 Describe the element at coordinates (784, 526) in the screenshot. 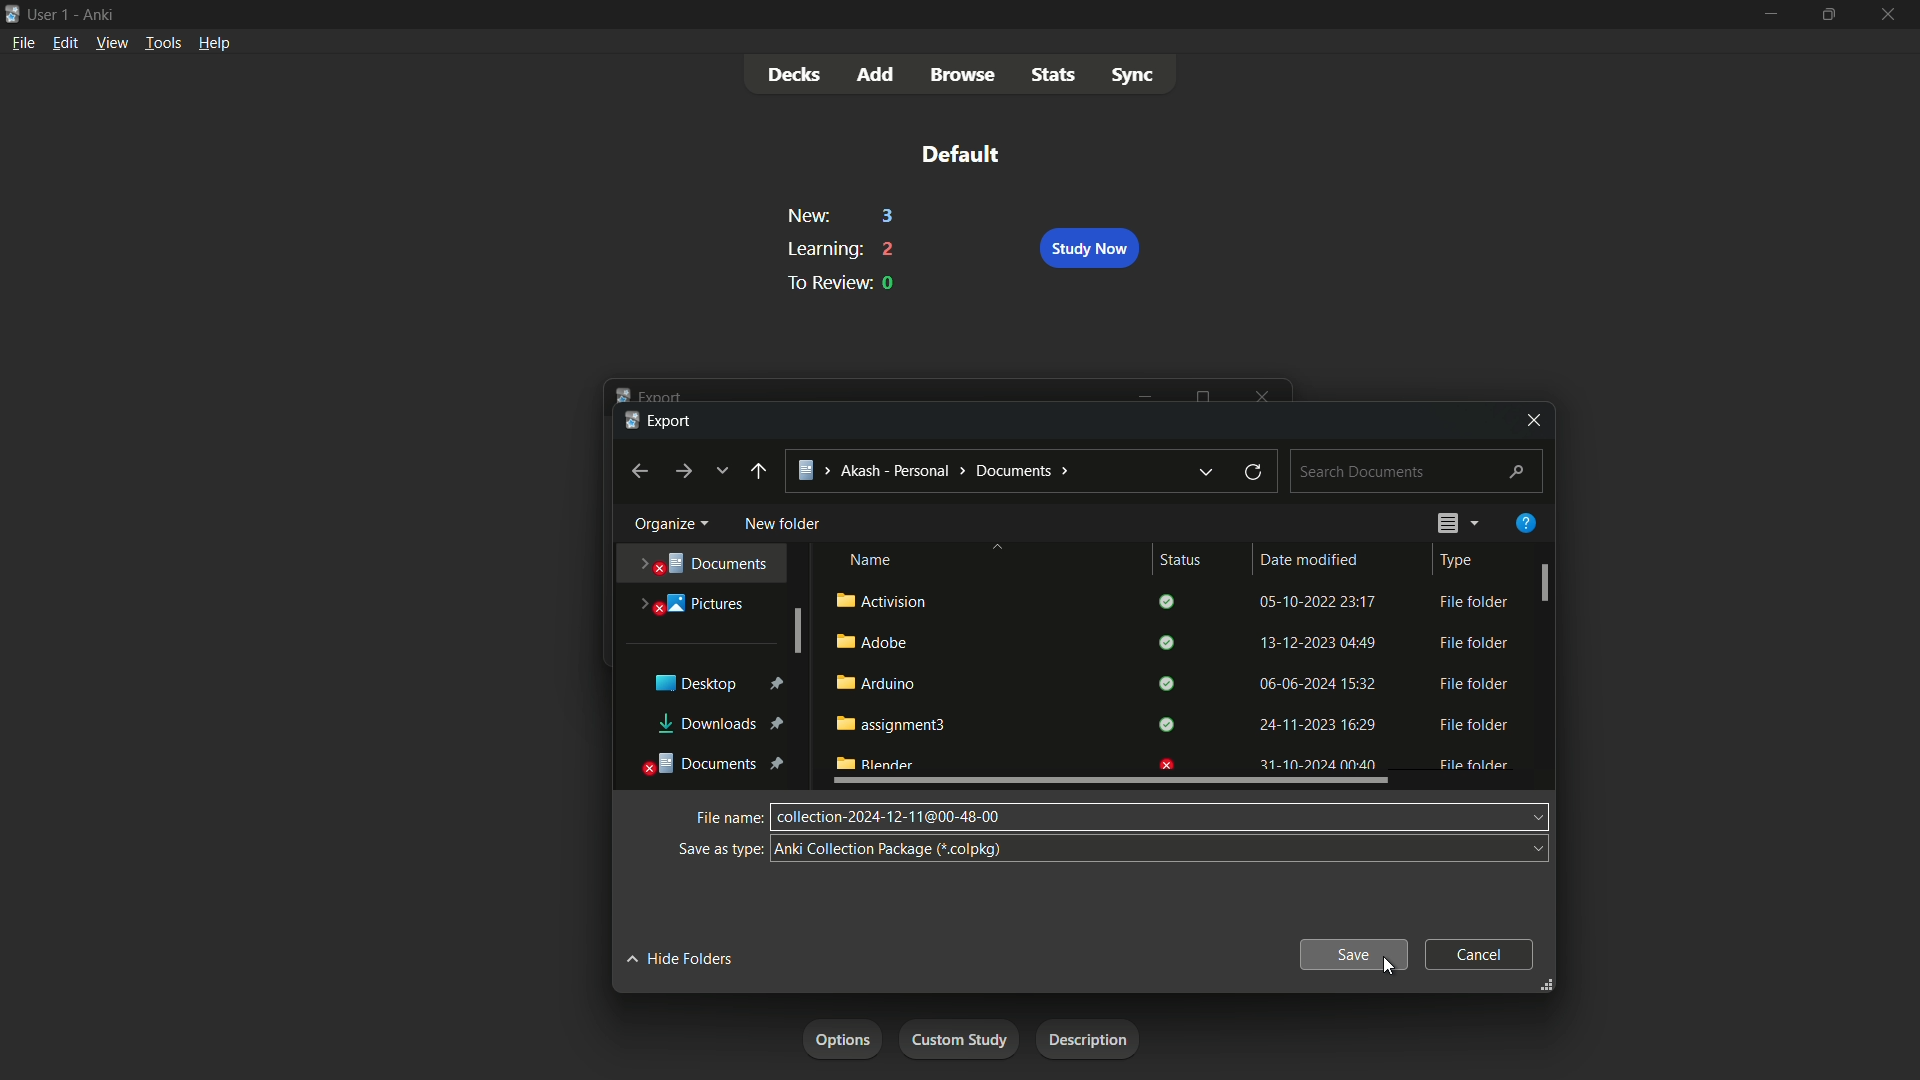

I see `new folder` at that location.